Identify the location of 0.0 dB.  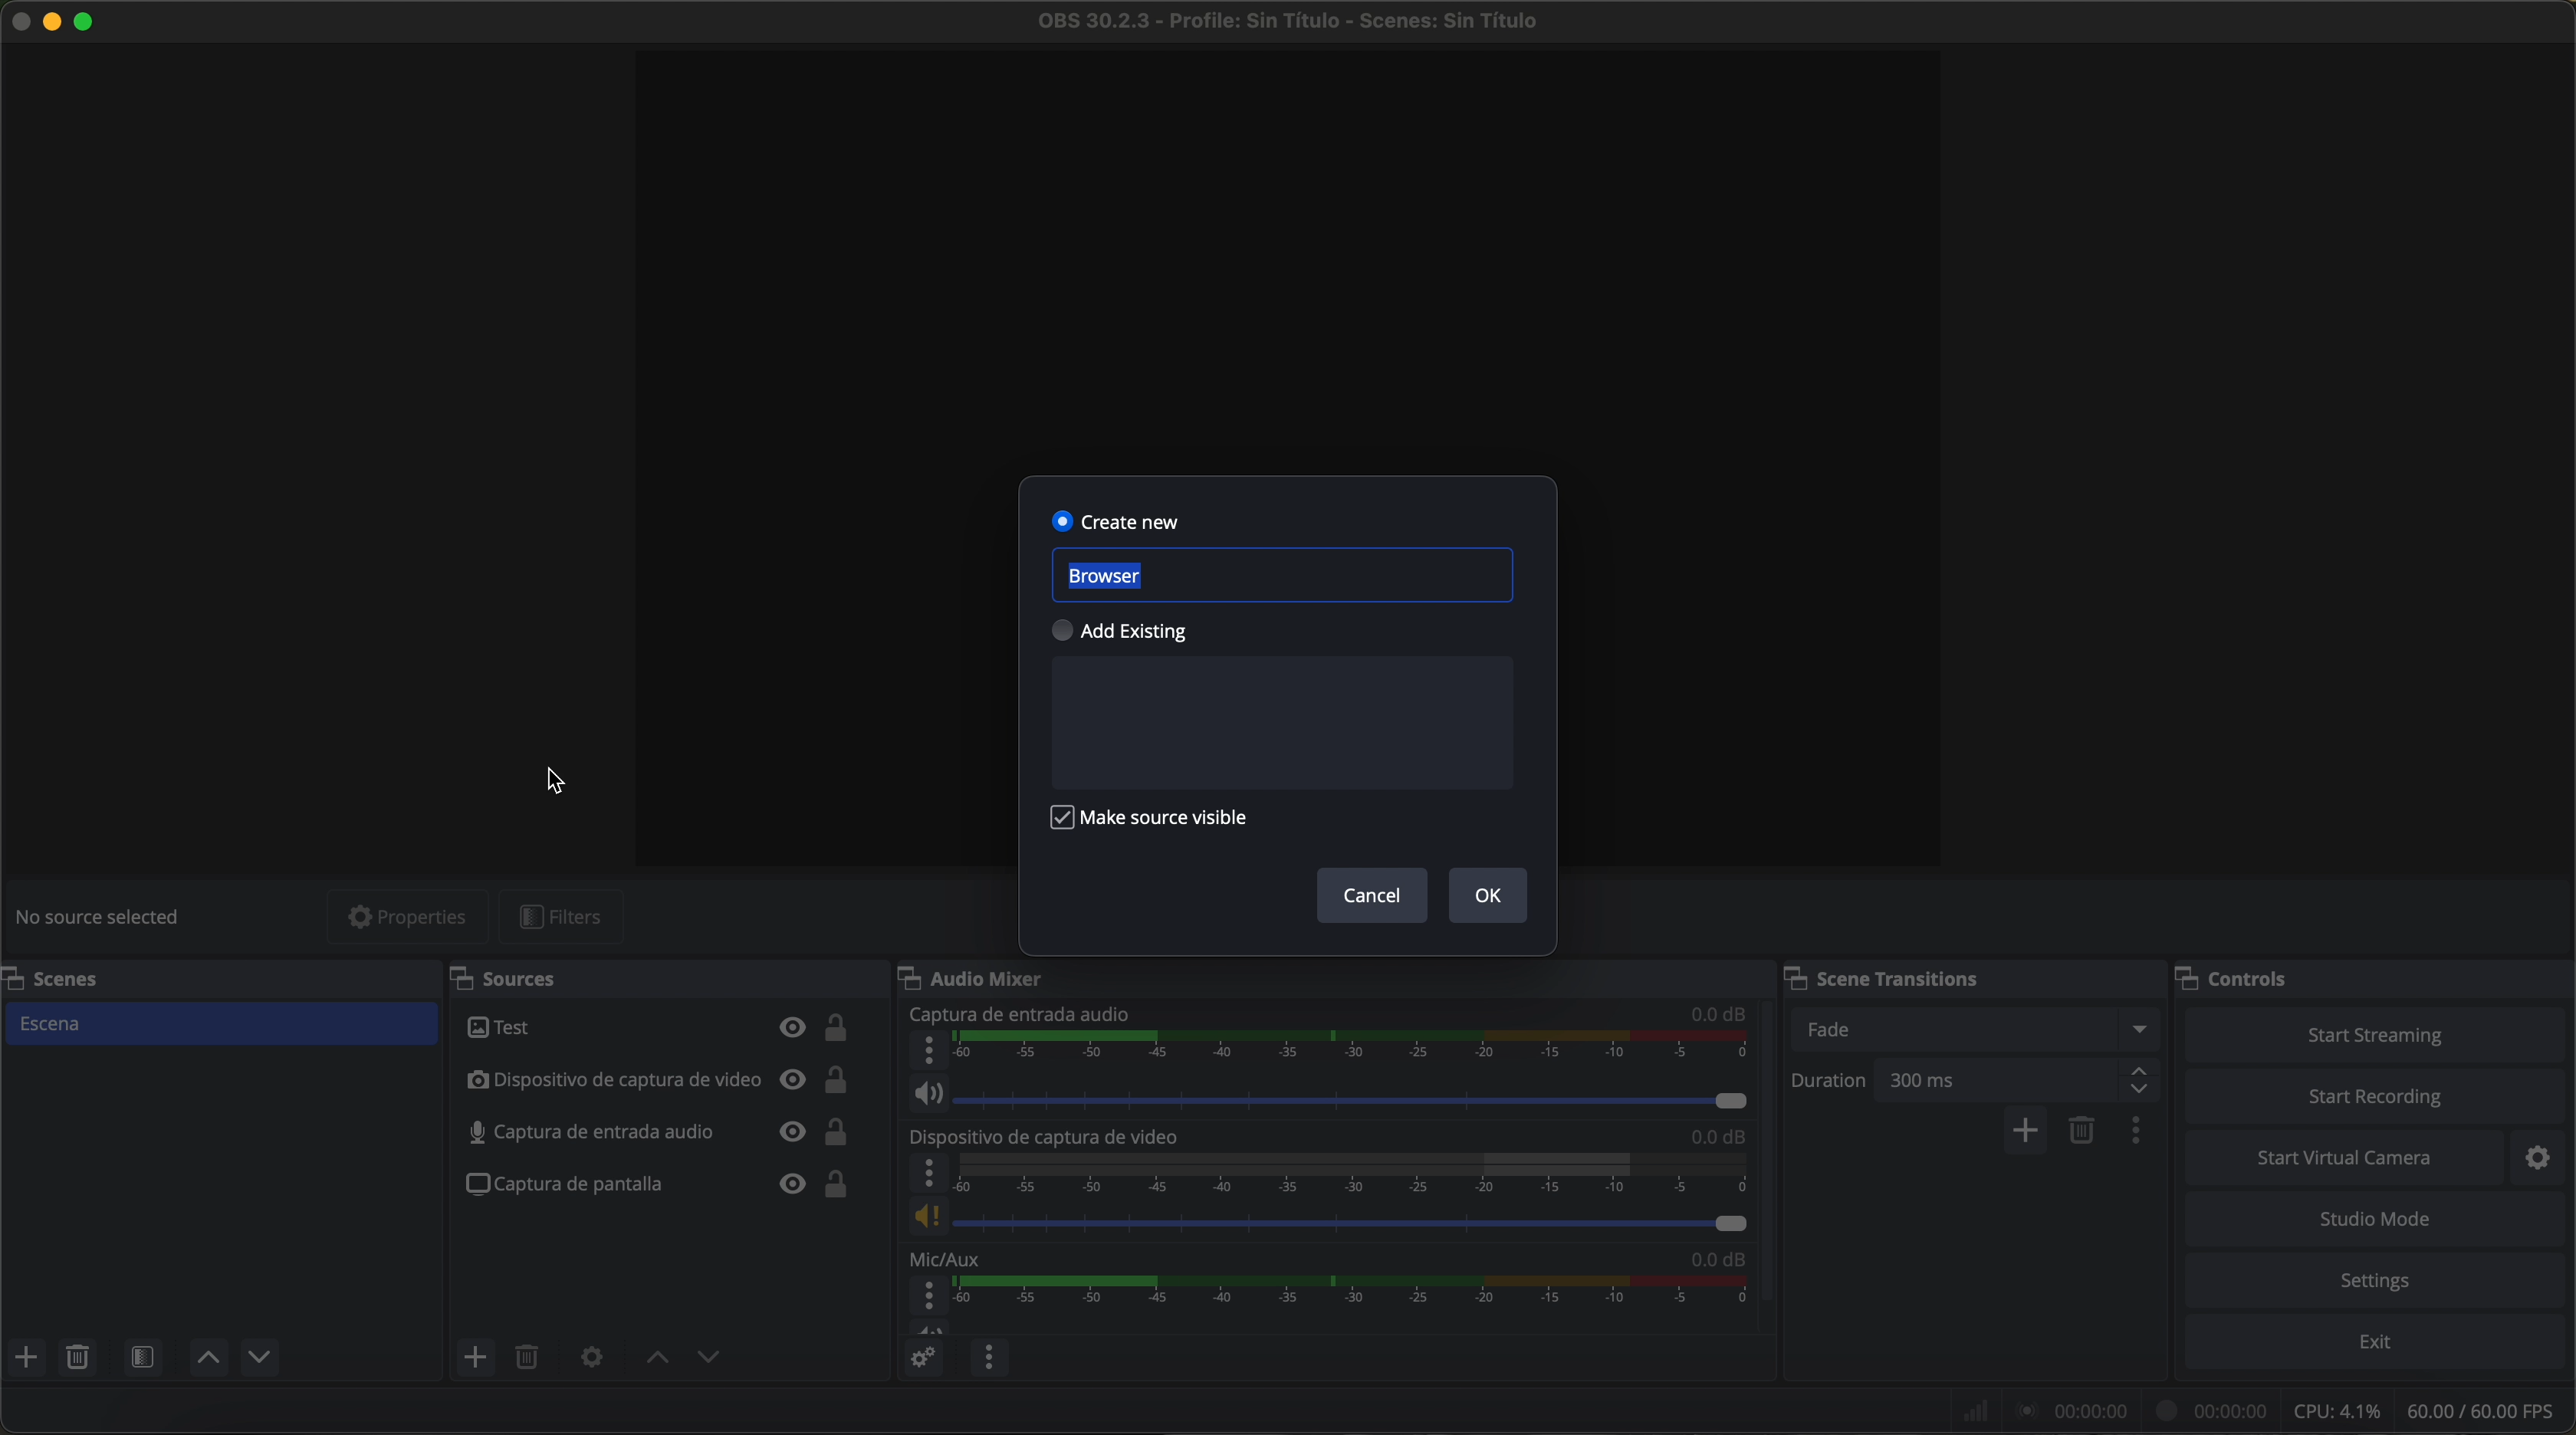
(1708, 1261).